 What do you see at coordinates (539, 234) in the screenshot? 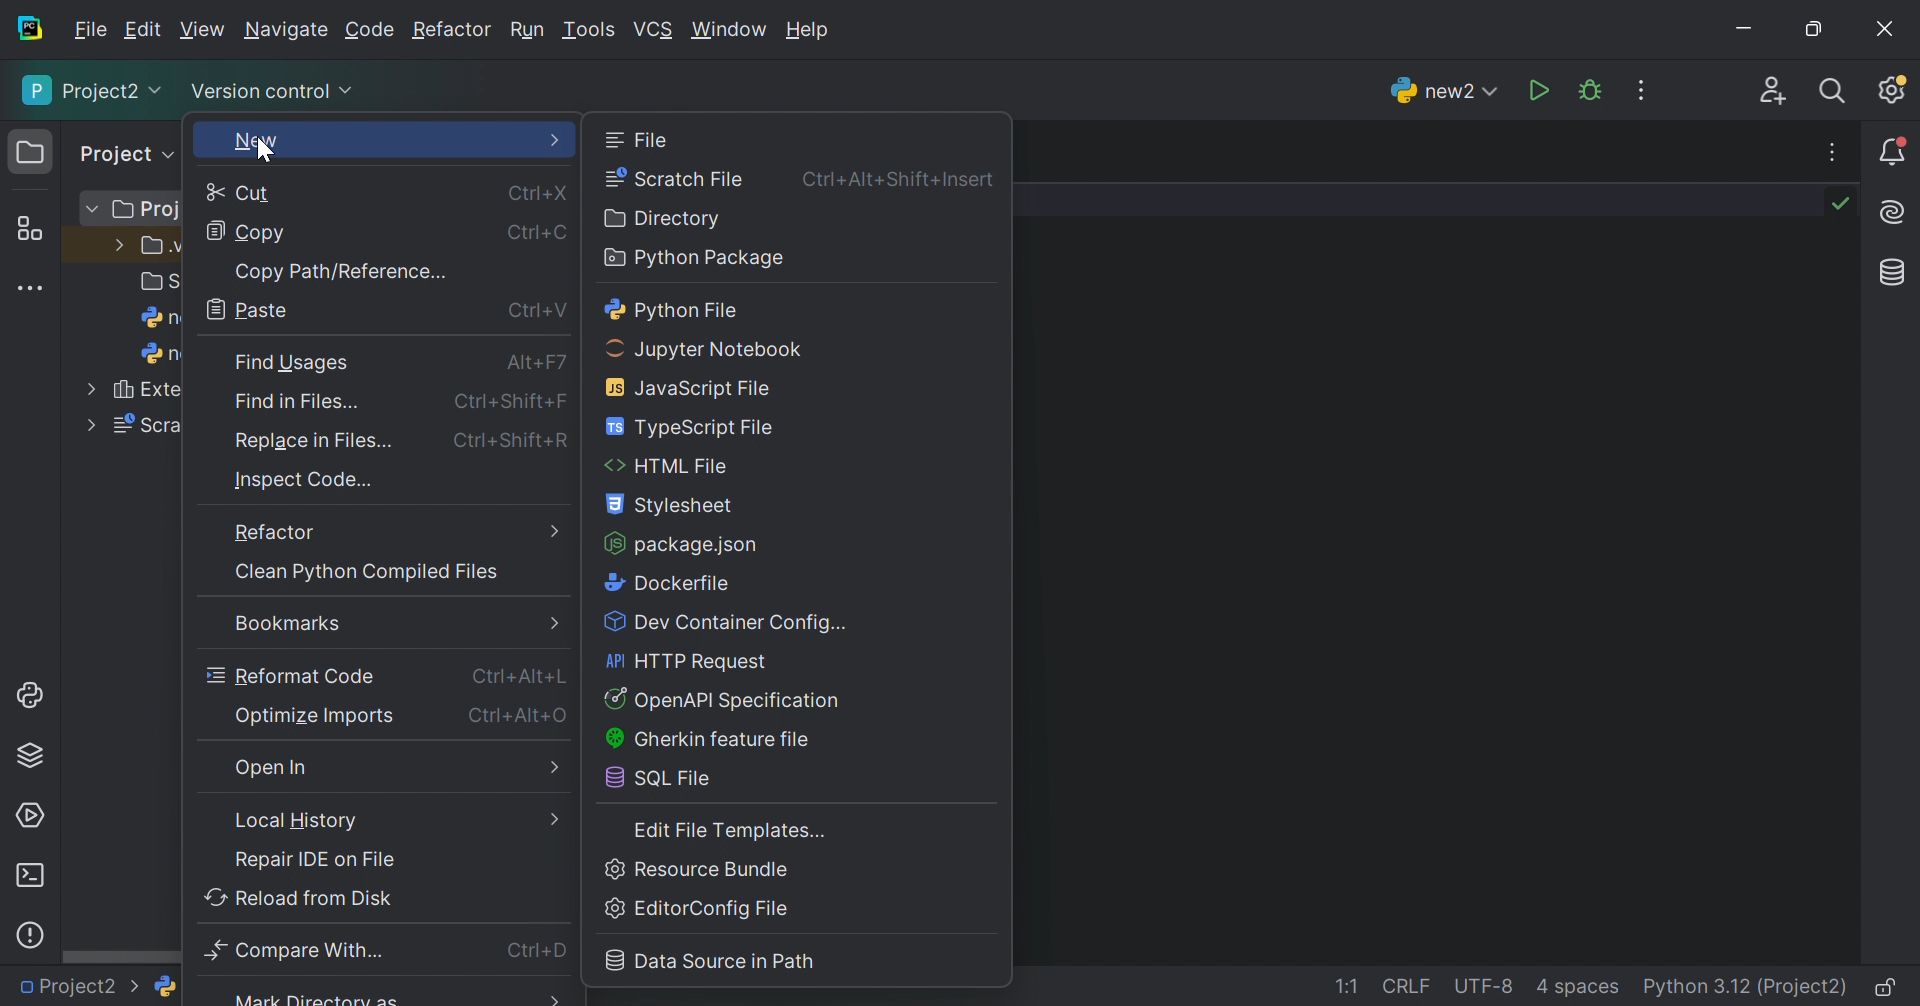
I see `Ctrl+C` at bounding box center [539, 234].